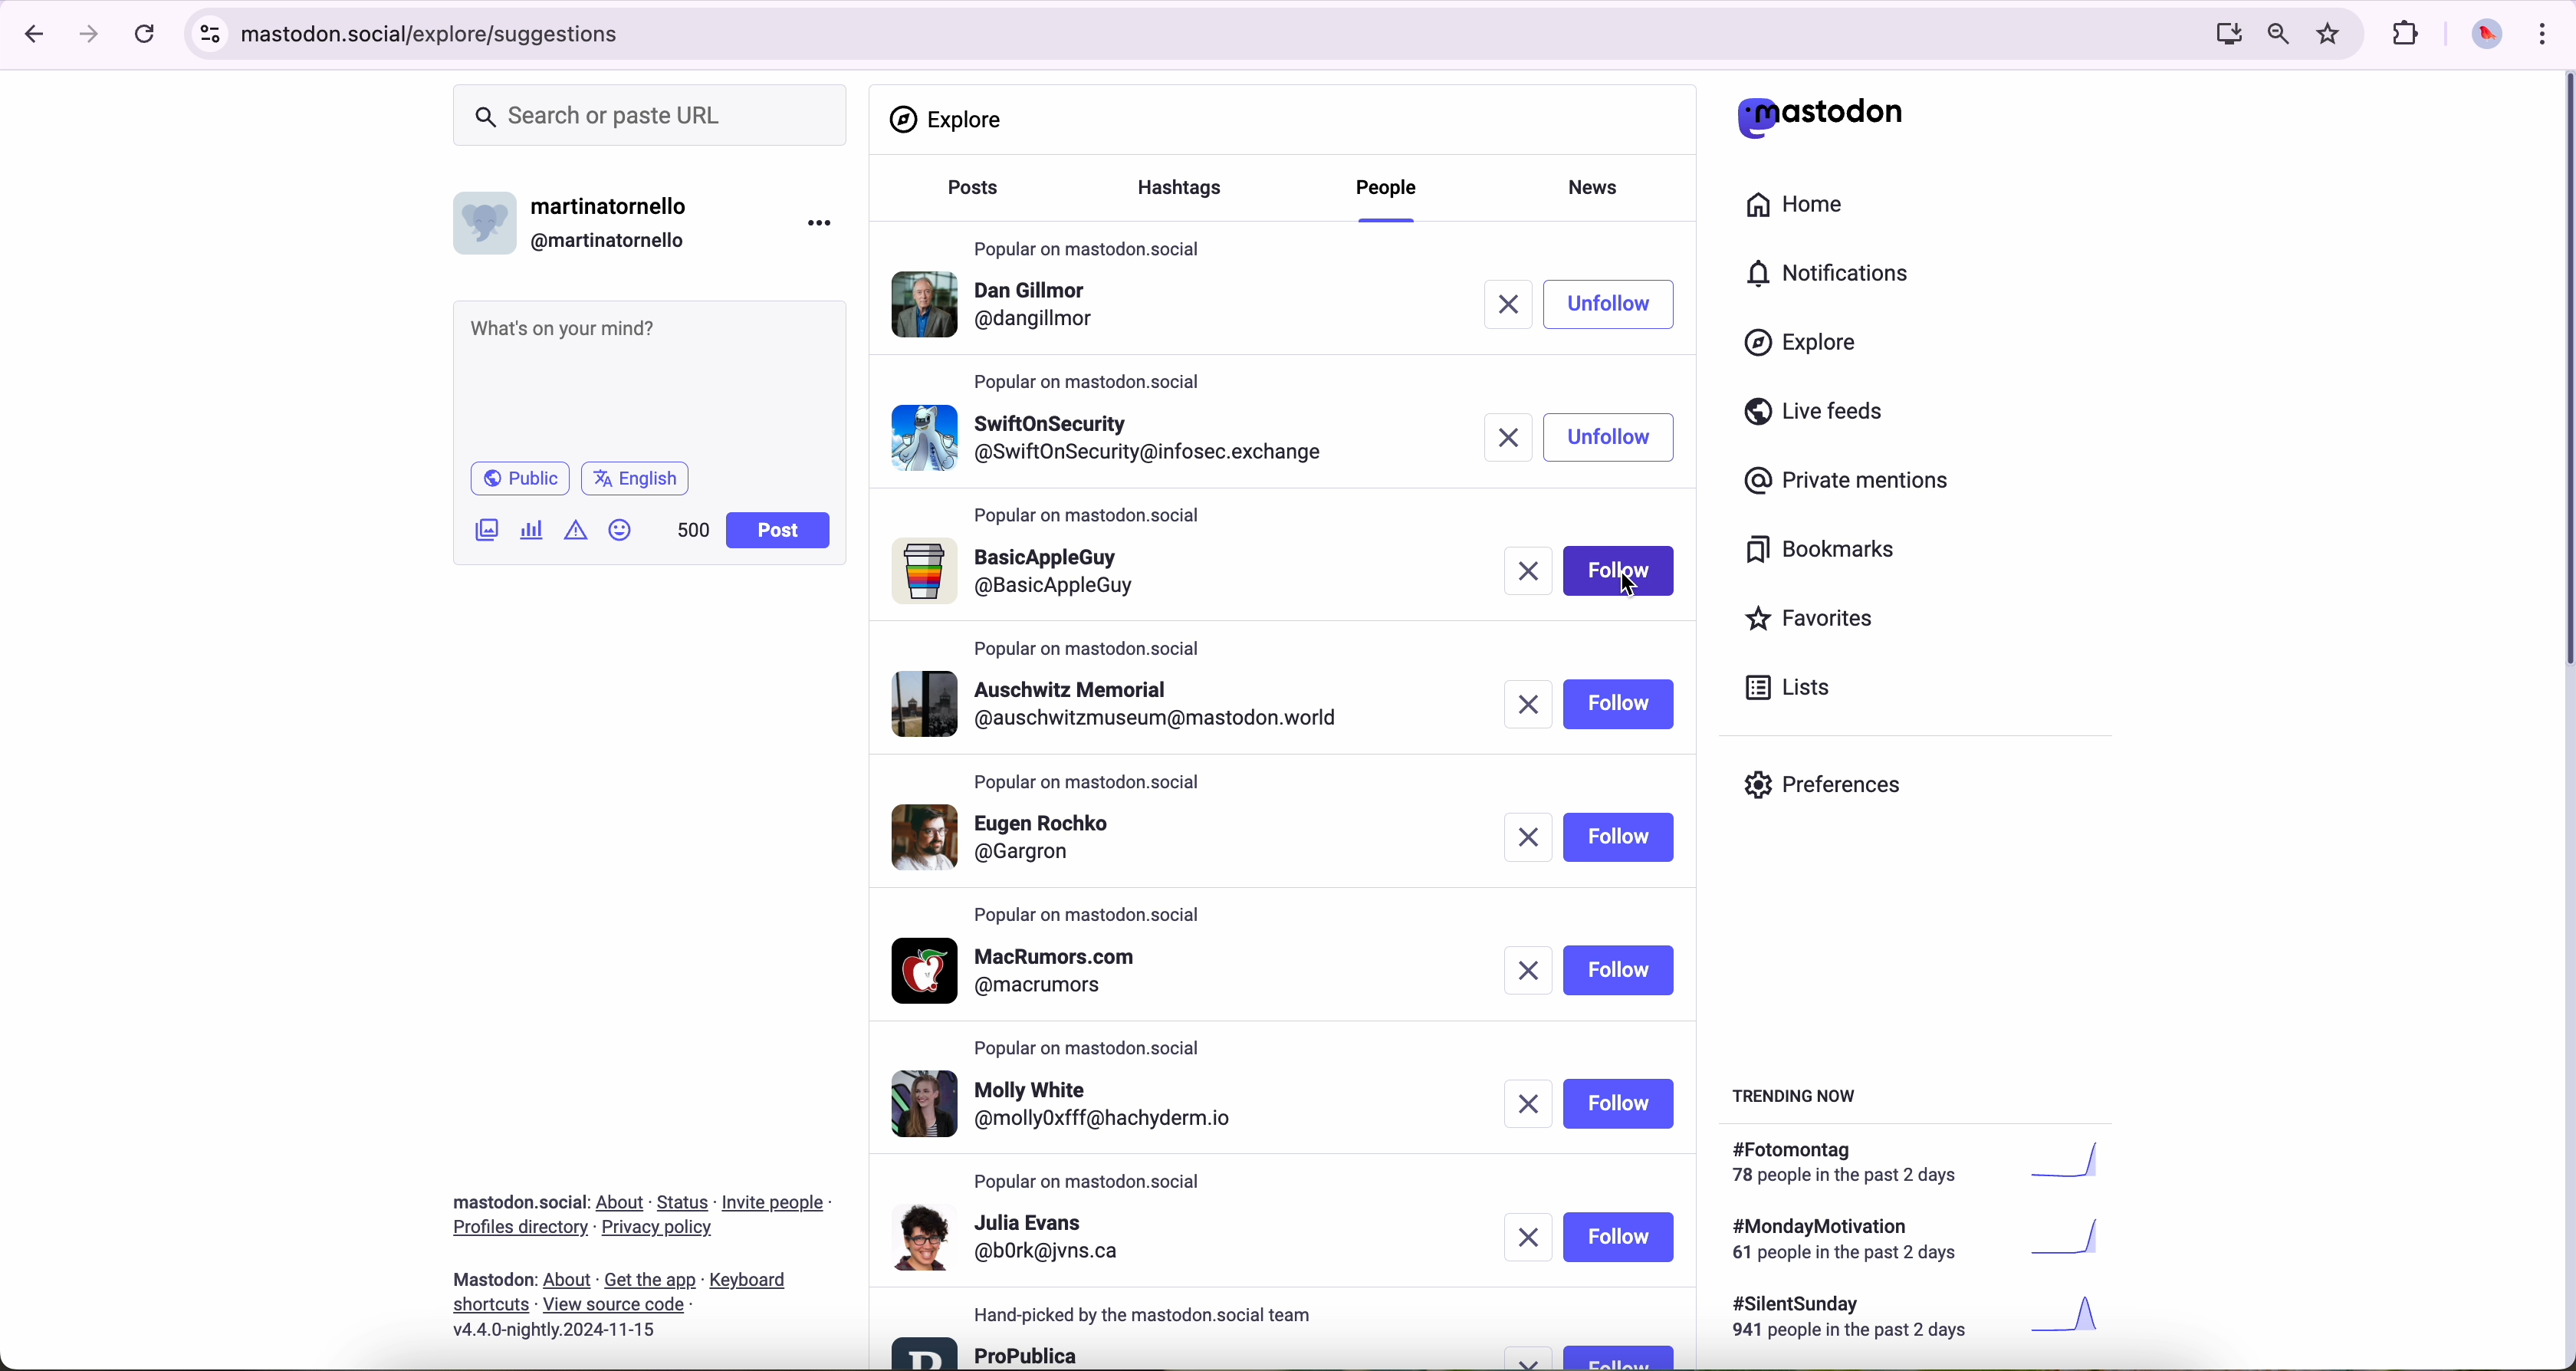  I want to click on click on follow button, so click(1623, 304).